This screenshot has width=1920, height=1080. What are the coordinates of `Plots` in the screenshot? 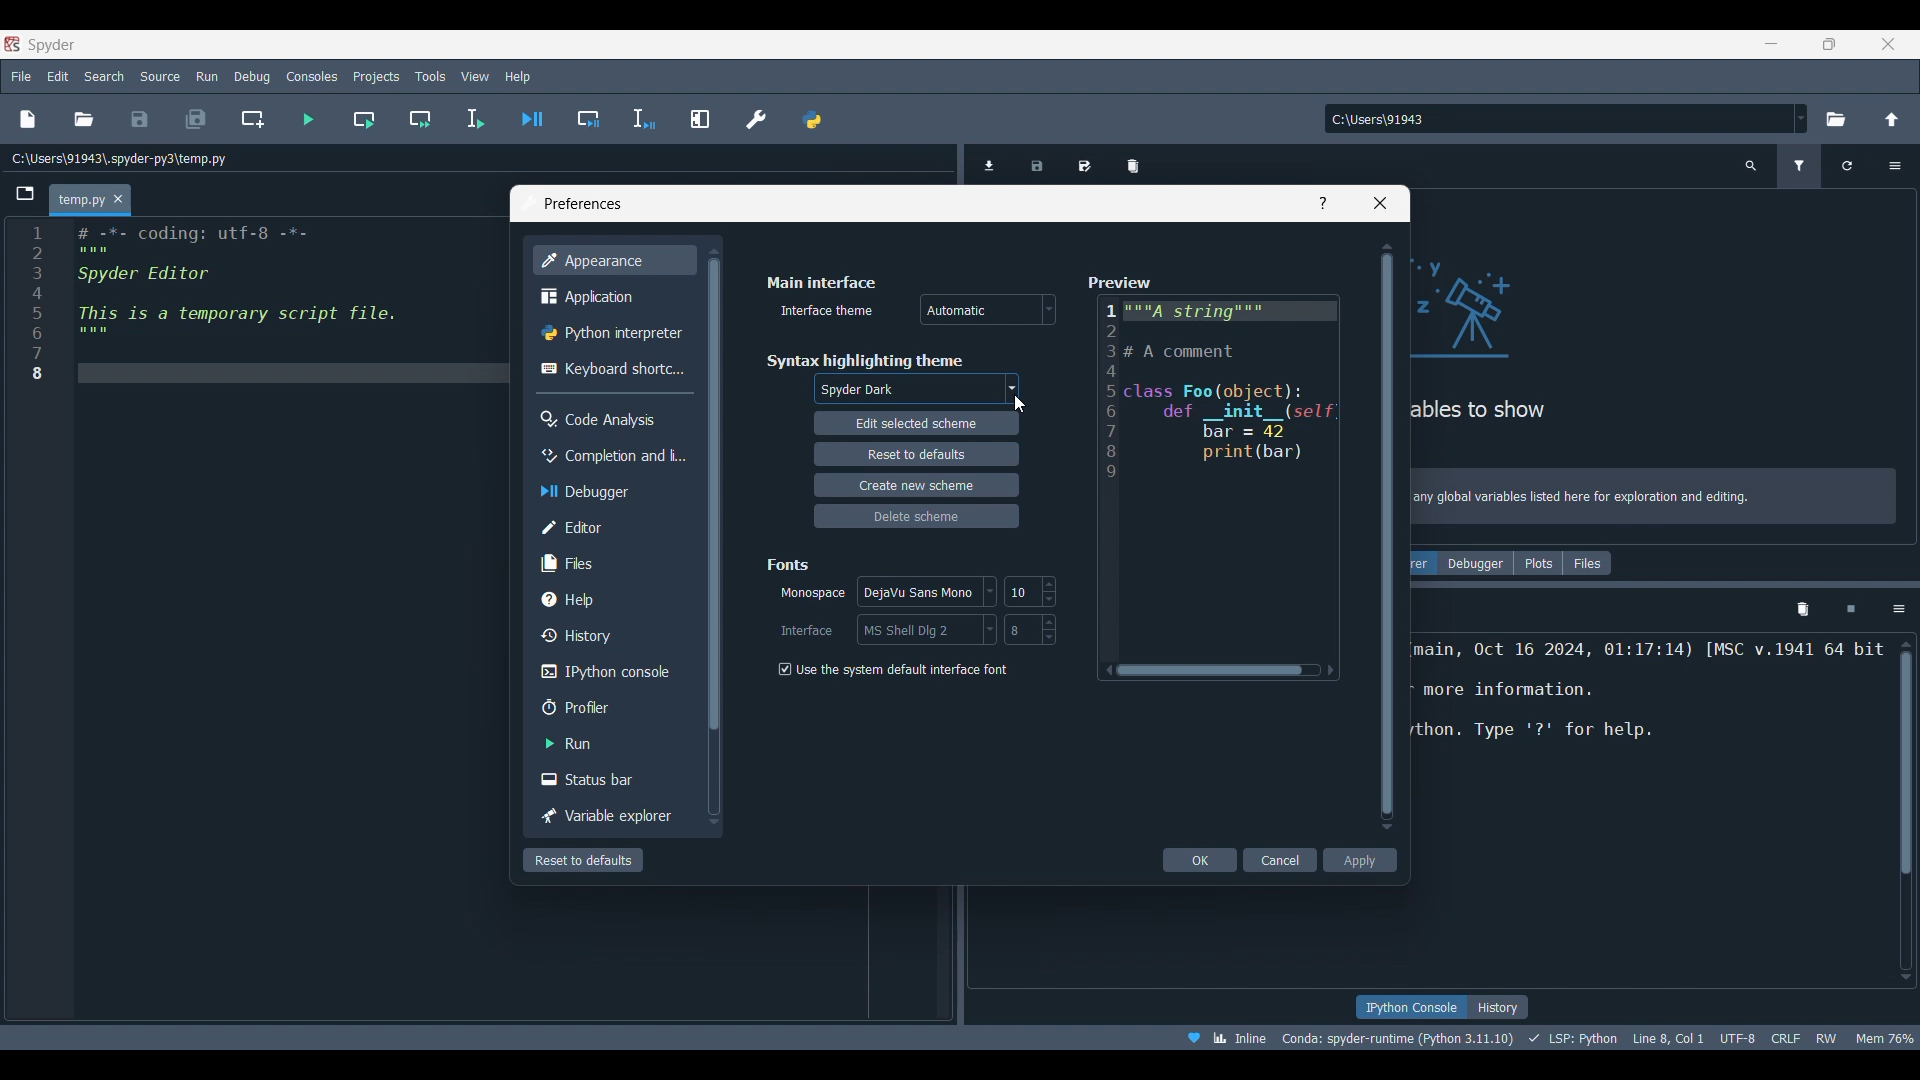 It's located at (1538, 563).